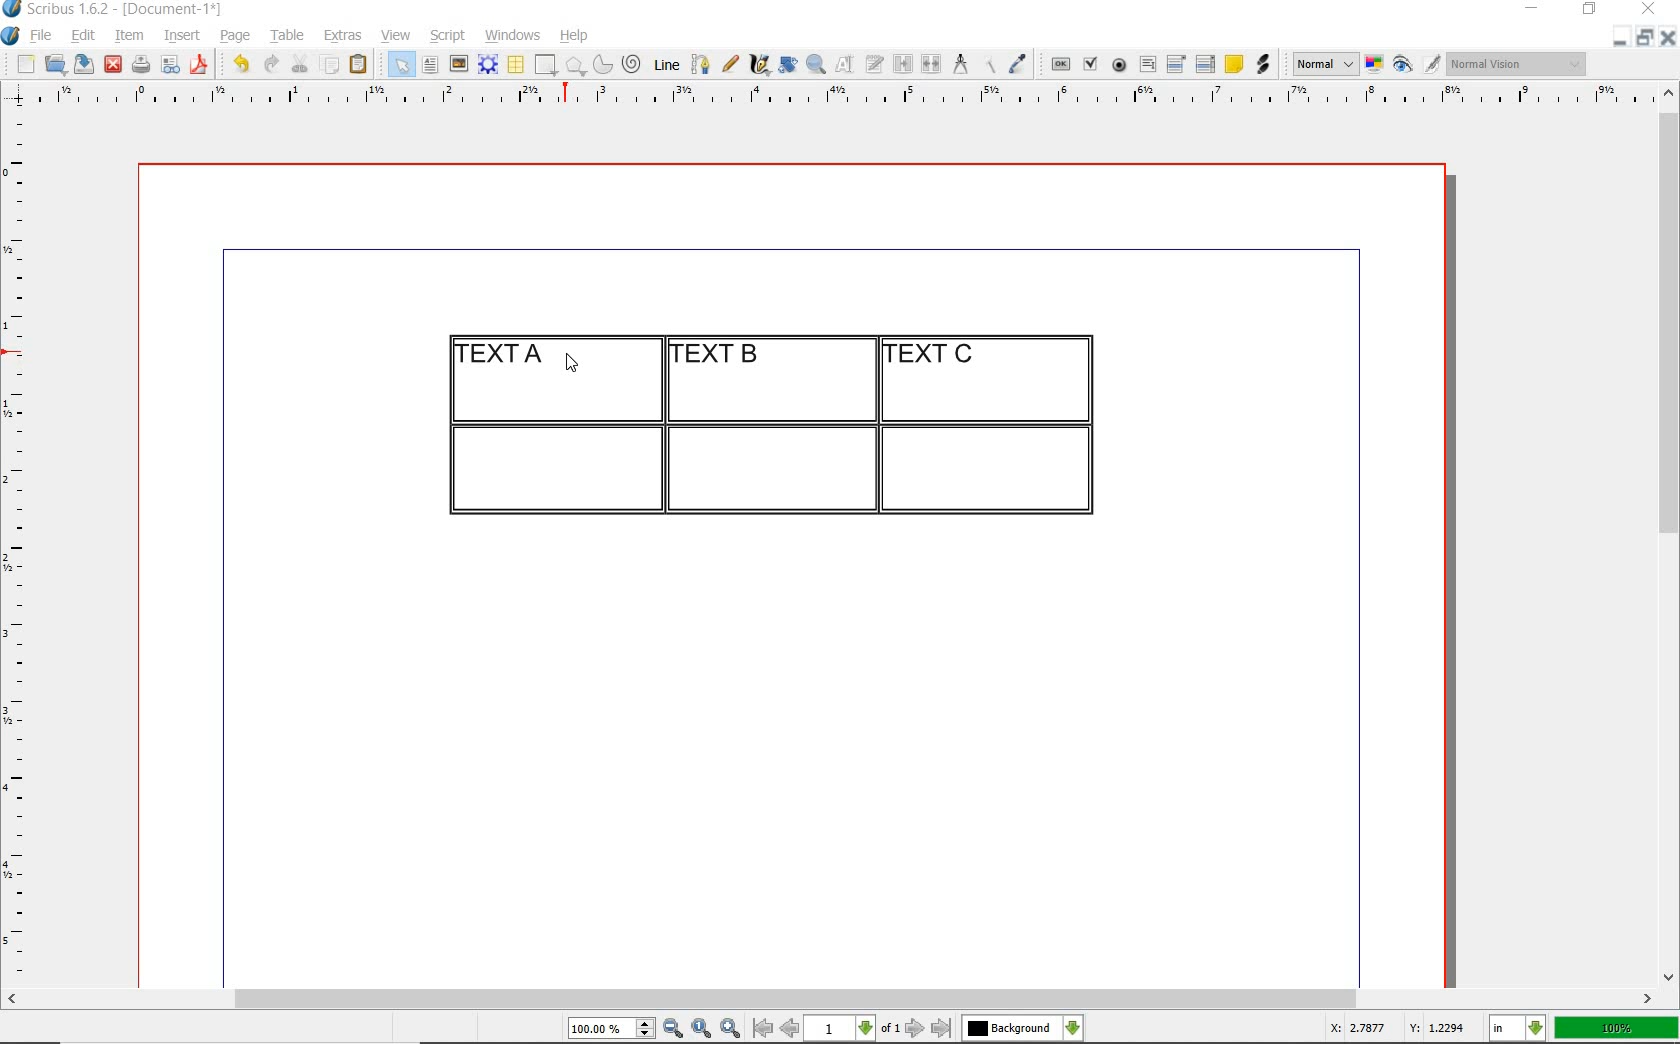  I want to click on measurements, so click(960, 65).